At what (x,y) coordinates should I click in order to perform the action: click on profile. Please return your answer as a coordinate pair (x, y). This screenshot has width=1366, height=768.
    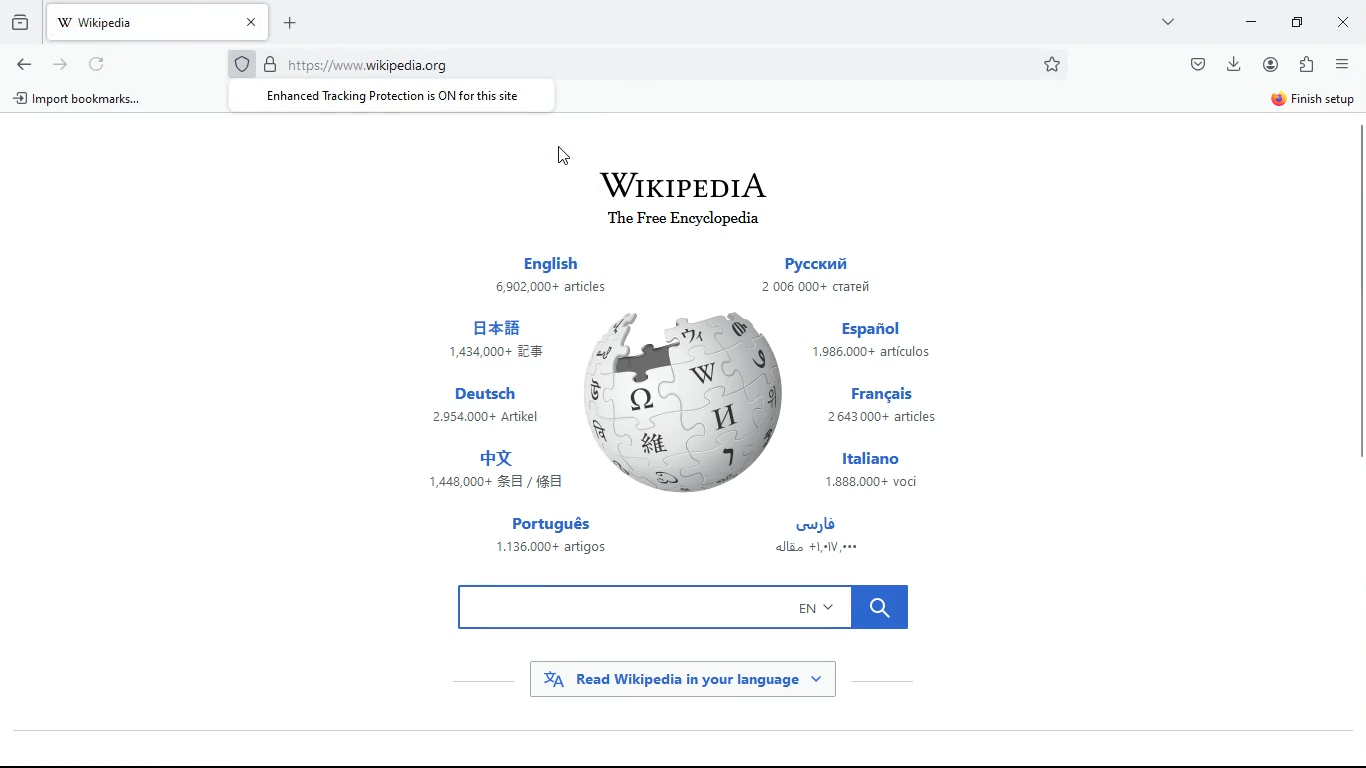
    Looking at the image, I should click on (1270, 65).